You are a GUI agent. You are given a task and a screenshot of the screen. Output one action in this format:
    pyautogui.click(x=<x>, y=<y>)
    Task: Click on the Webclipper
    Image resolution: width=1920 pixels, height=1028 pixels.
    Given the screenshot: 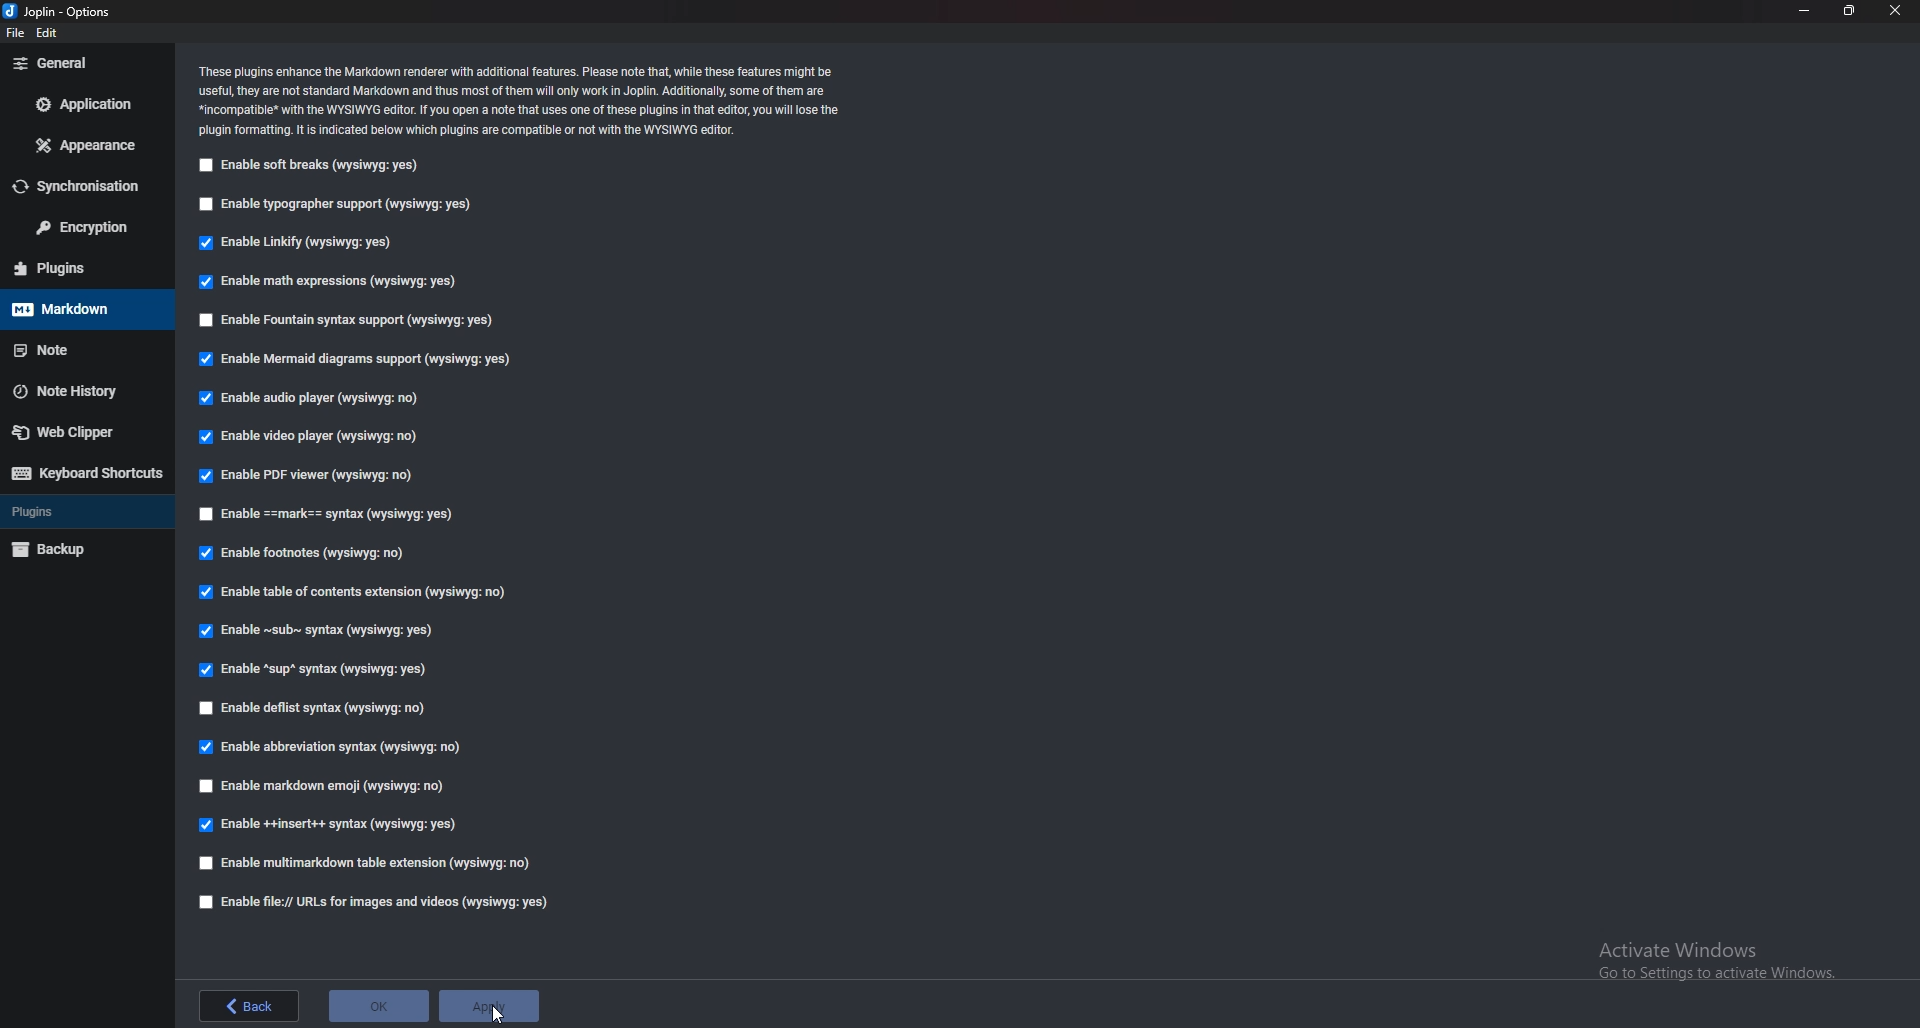 What is the action you would take?
    pyautogui.click(x=81, y=433)
    